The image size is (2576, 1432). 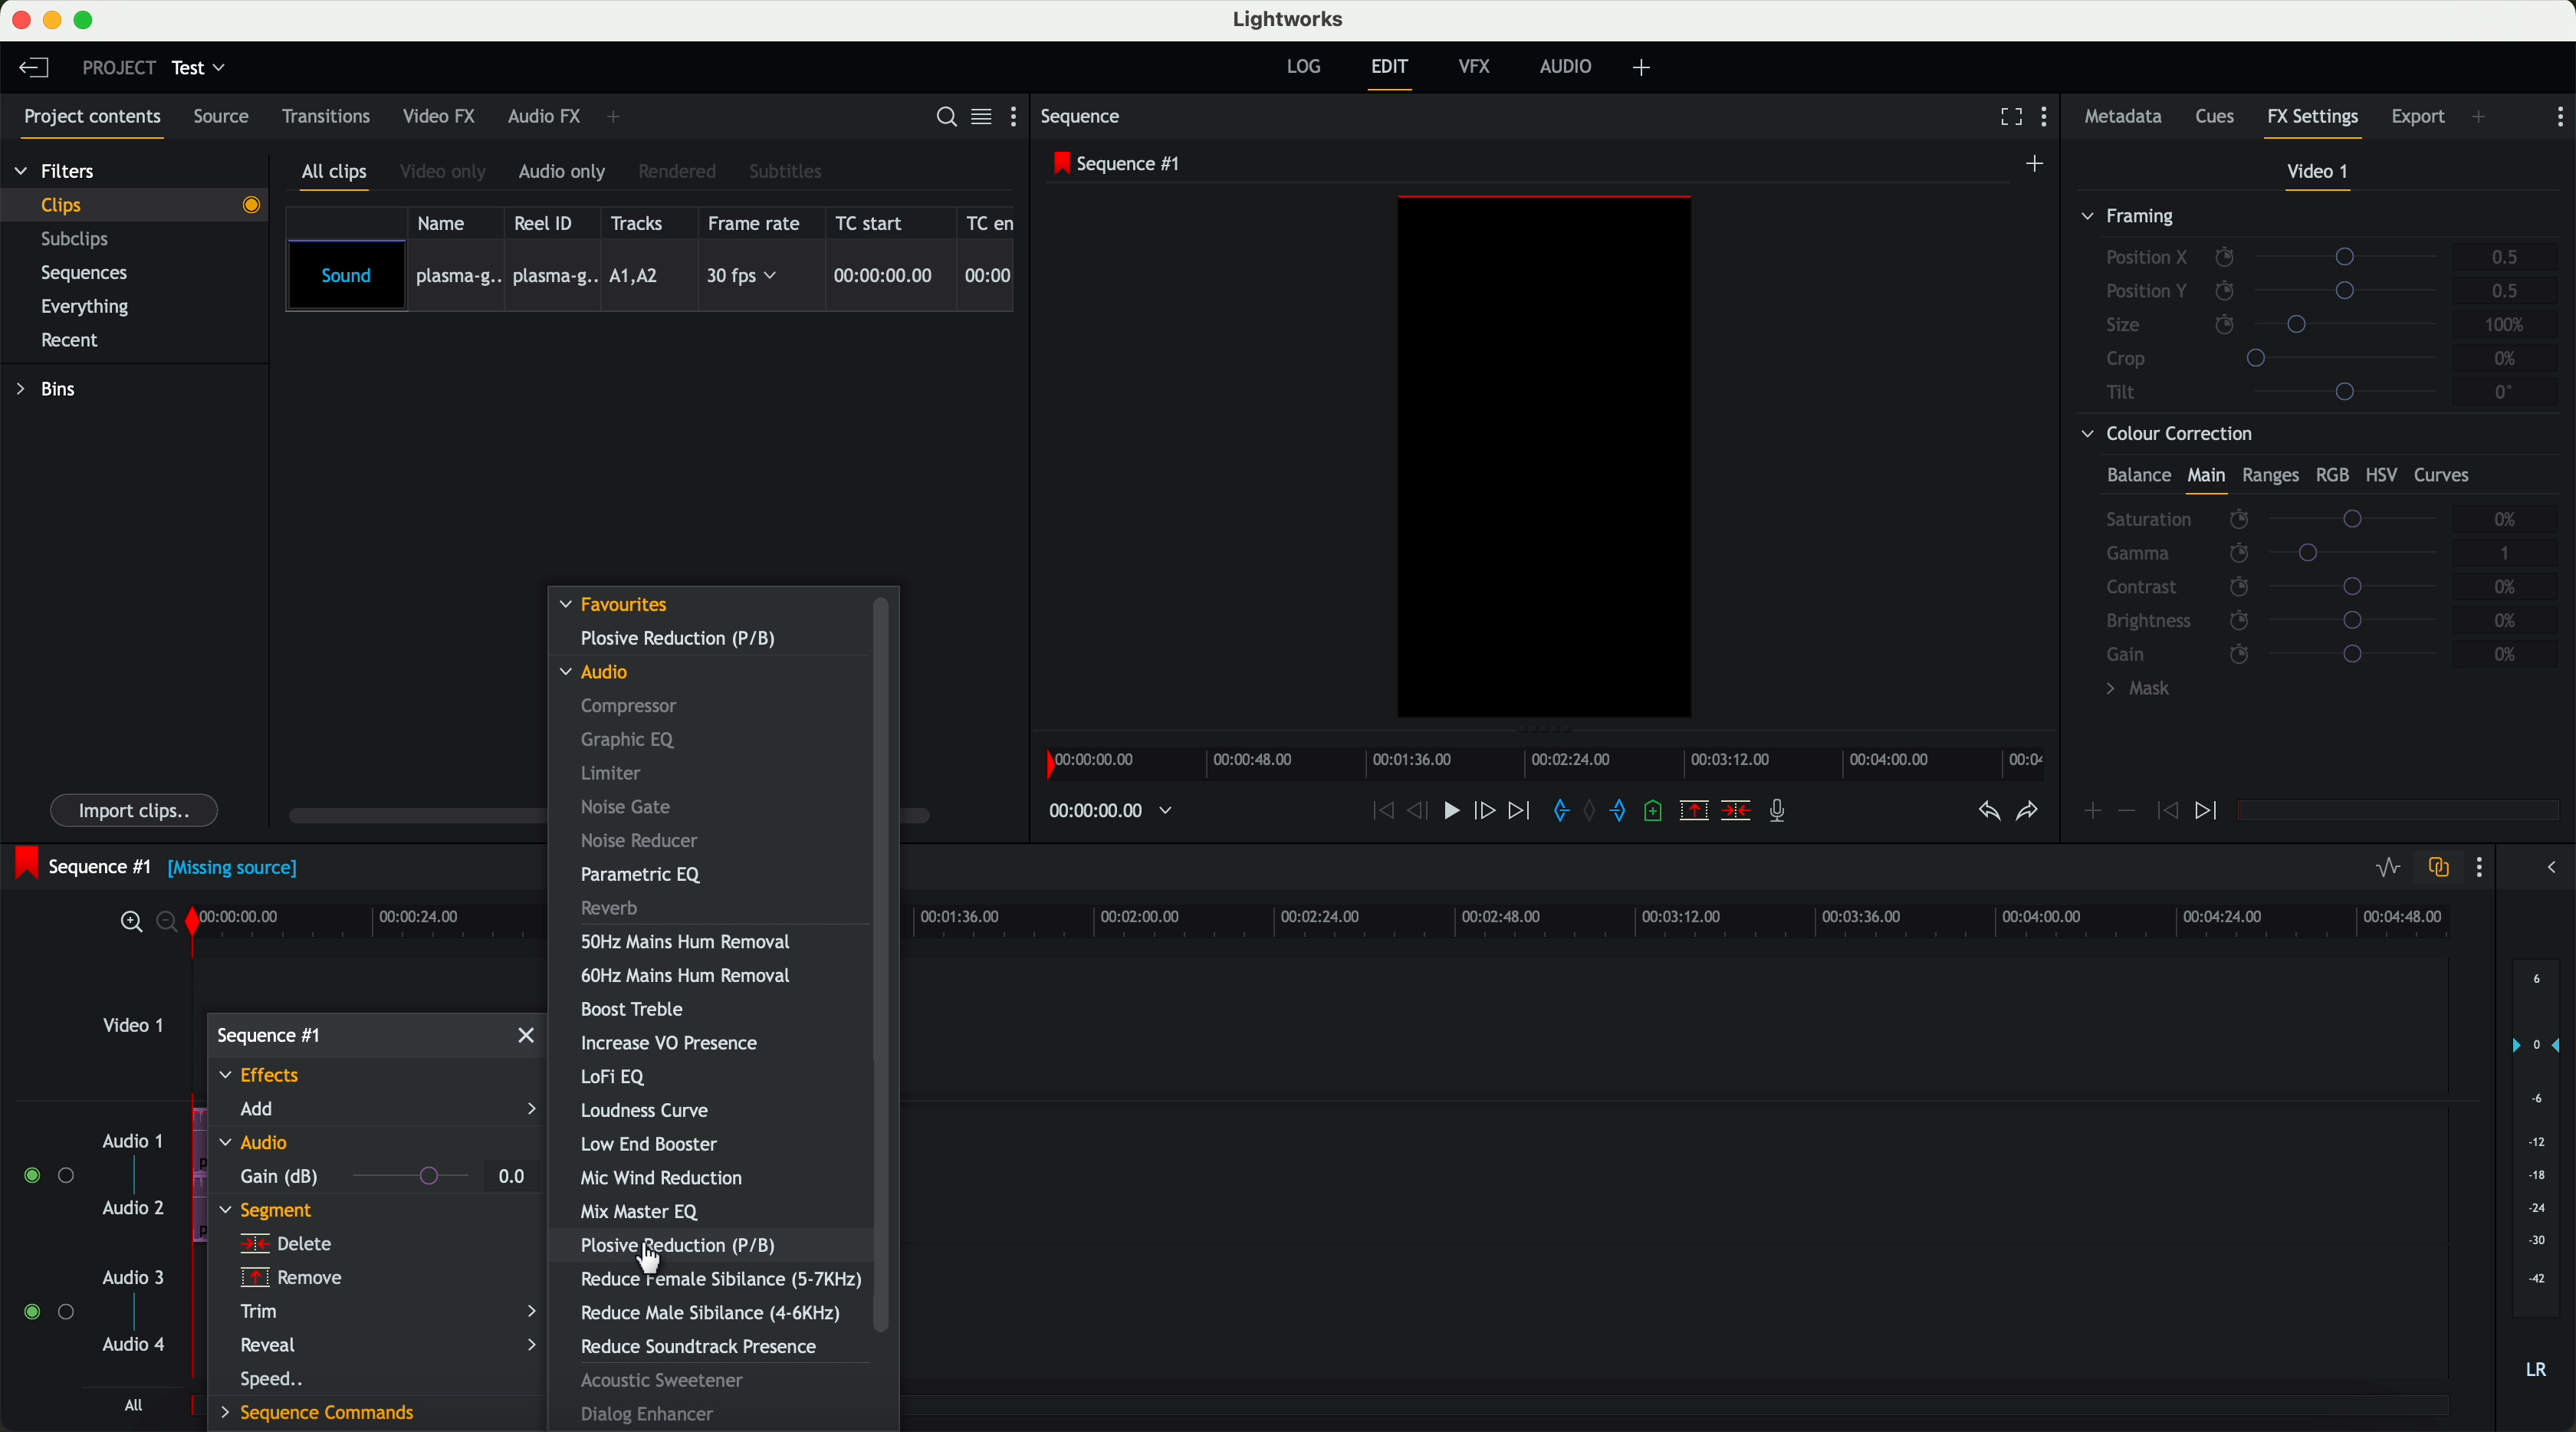 What do you see at coordinates (648, 1415) in the screenshot?
I see `dialog enhancer` at bounding box center [648, 1415].